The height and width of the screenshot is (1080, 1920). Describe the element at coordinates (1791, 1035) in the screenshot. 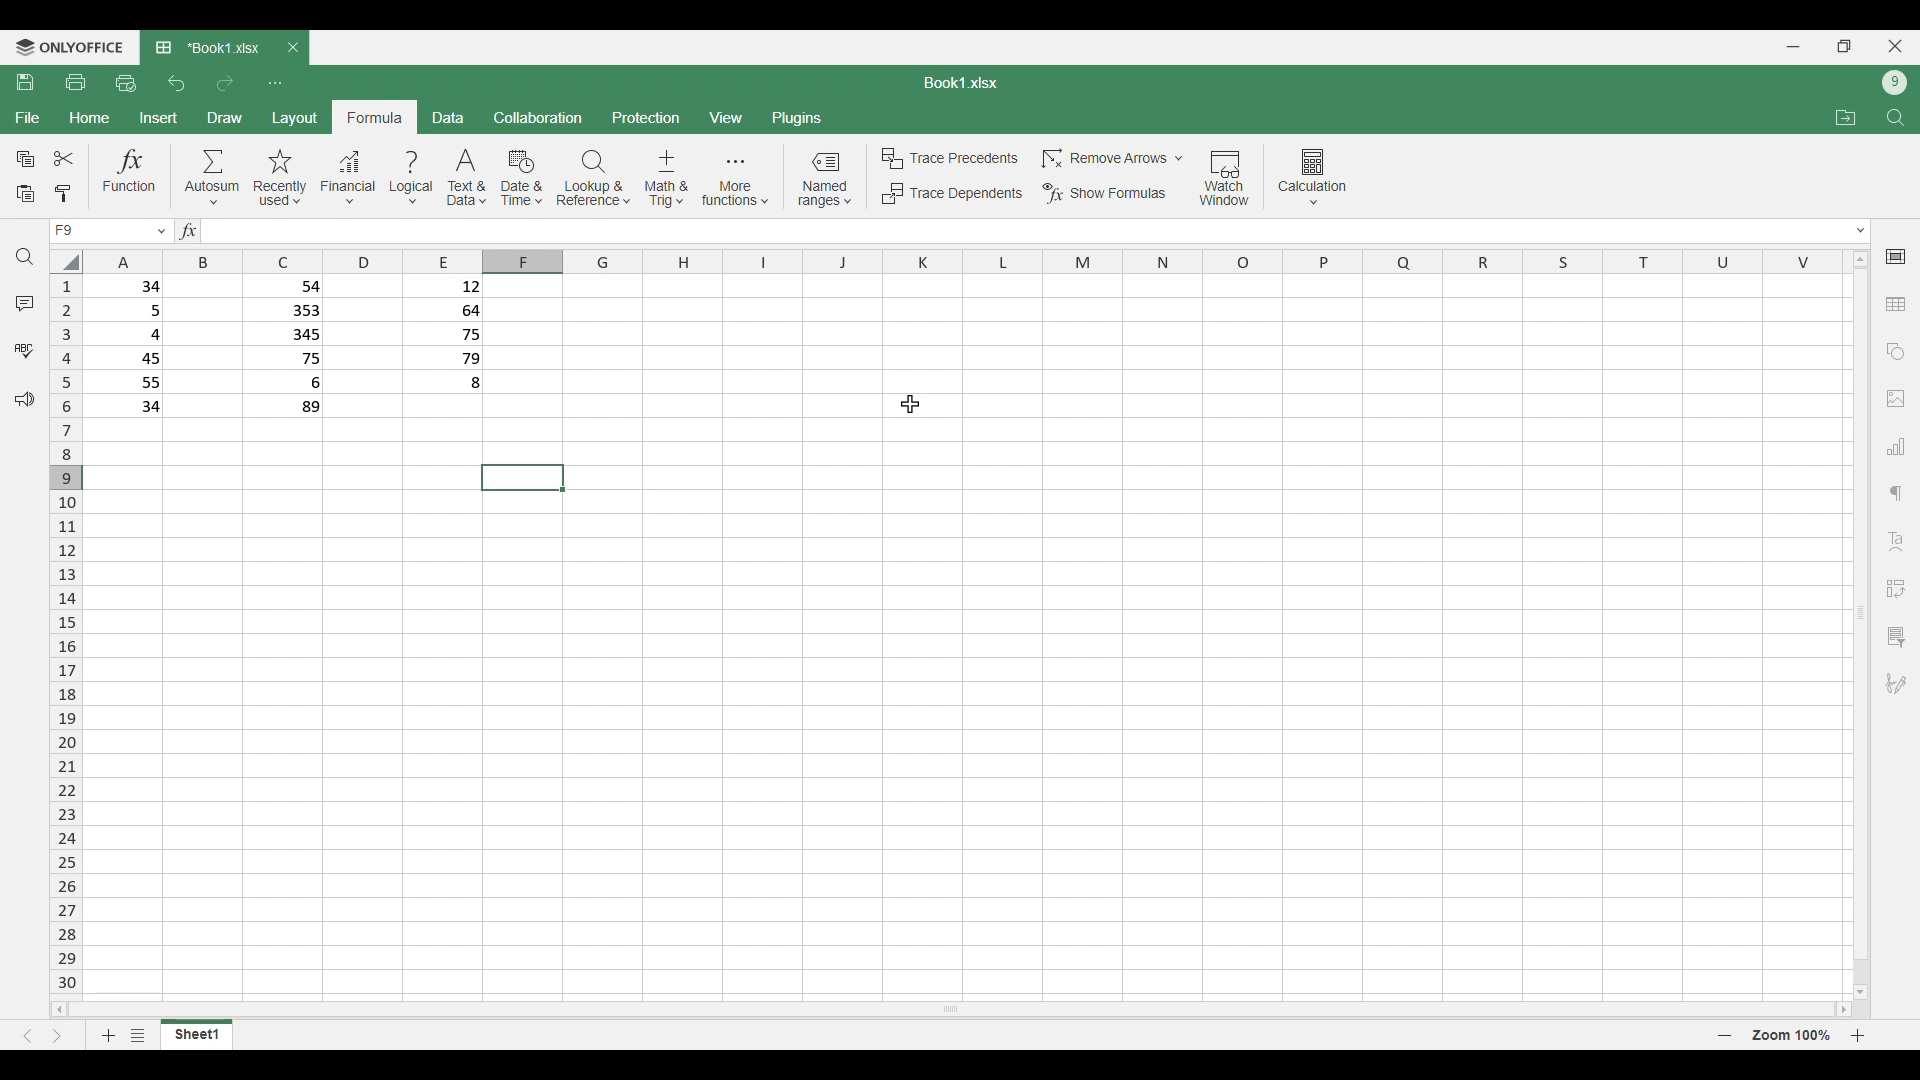

I see `Current zoom factor` at that location.